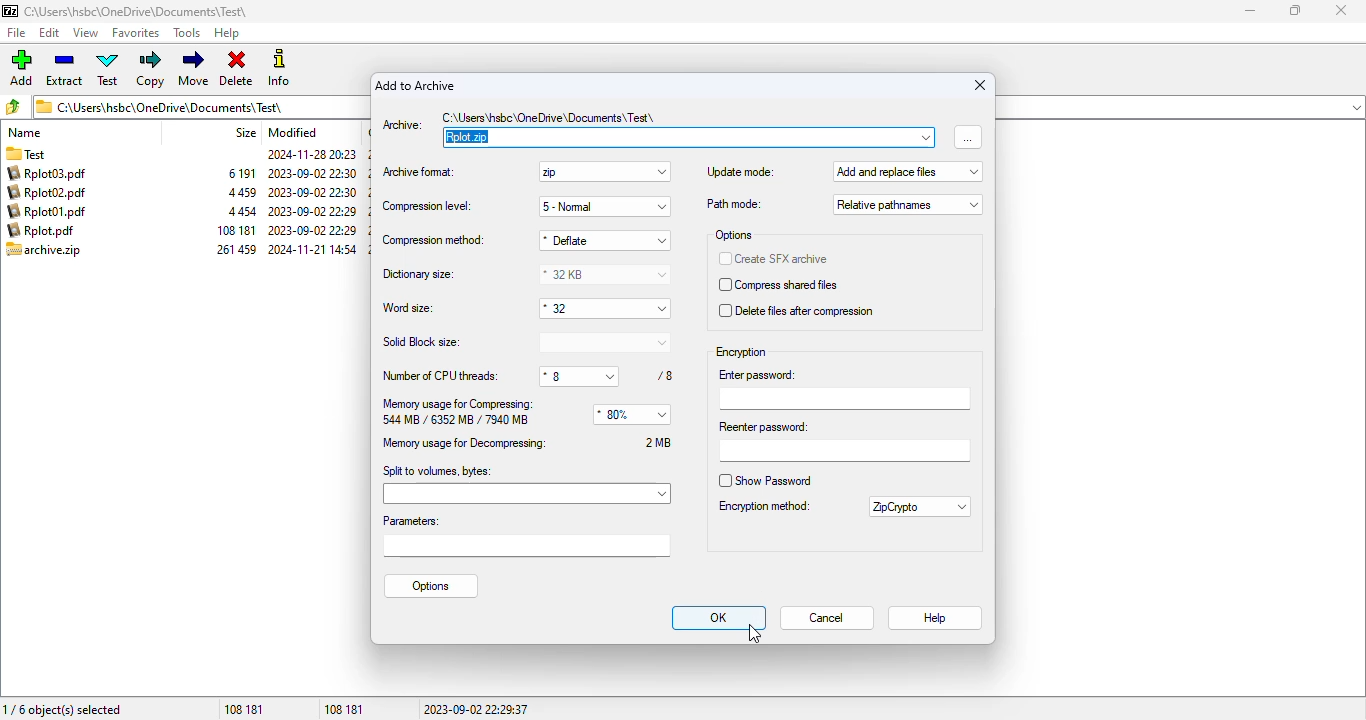  What do you see at coordinates (843, 508) in the screenshot?
I see `encryption method: ZipCrypto` at bounding box center [843, 508].